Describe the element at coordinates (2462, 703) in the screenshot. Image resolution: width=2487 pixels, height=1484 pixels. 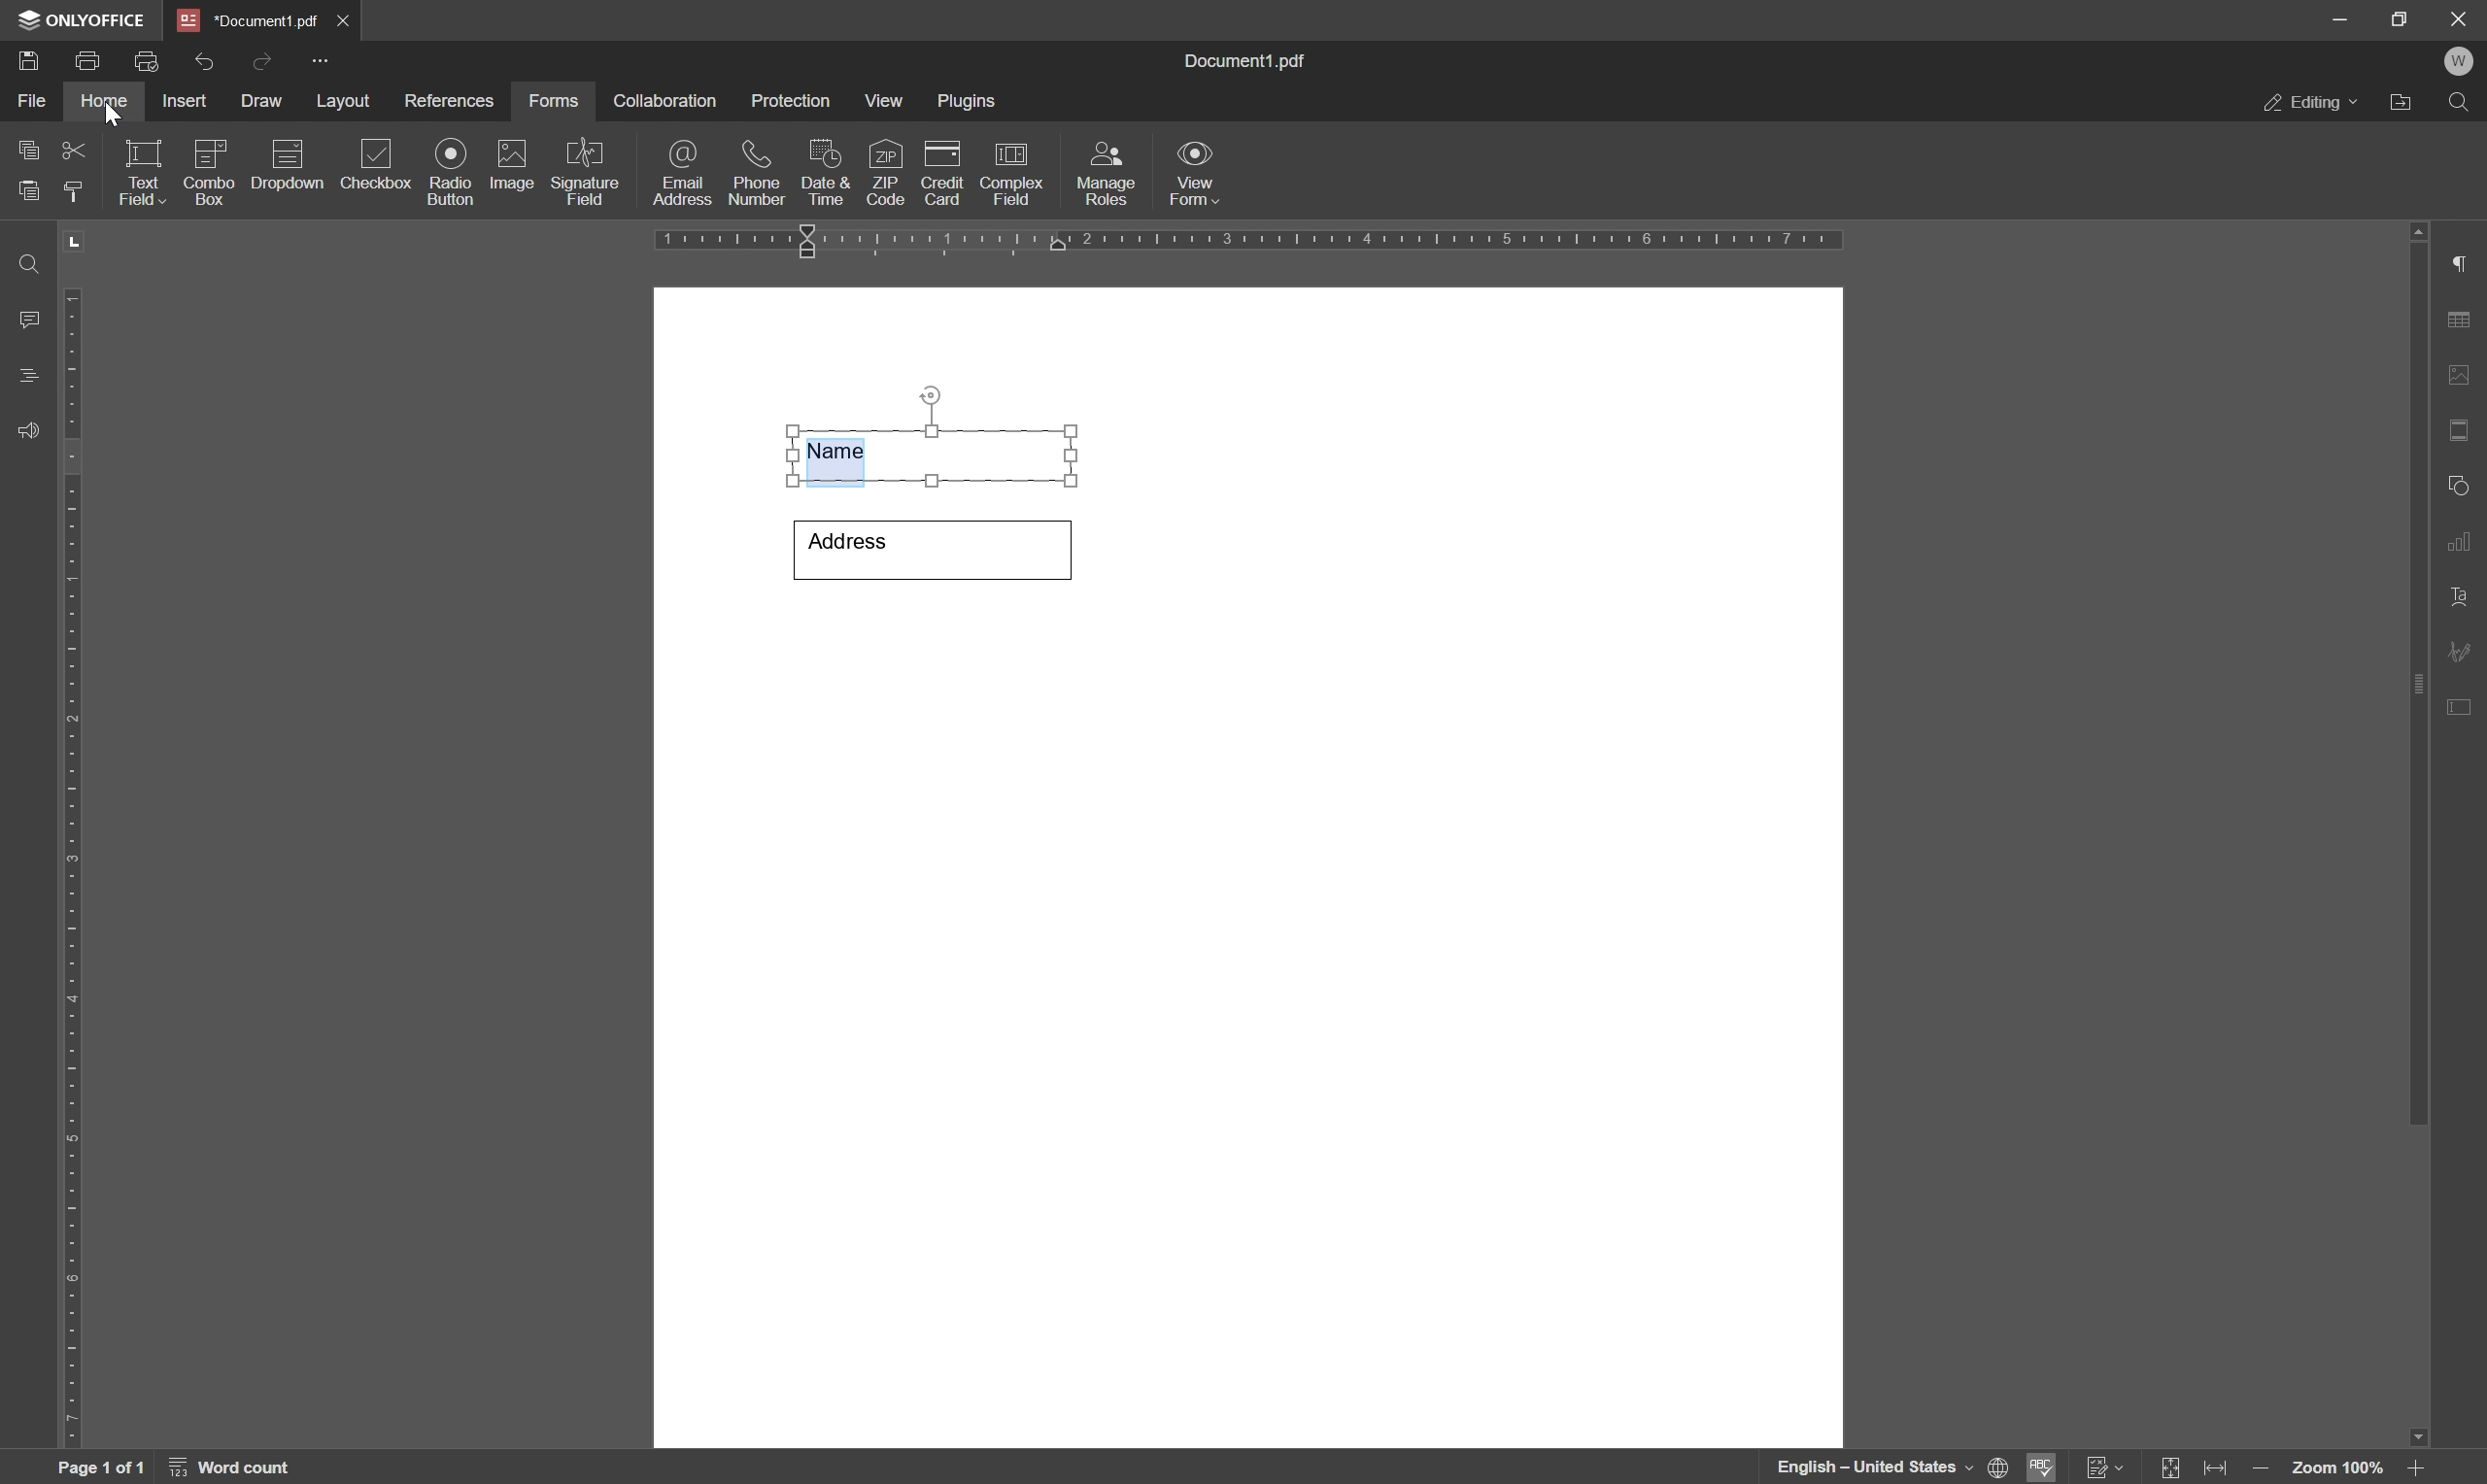
I see `form settings` at that location.